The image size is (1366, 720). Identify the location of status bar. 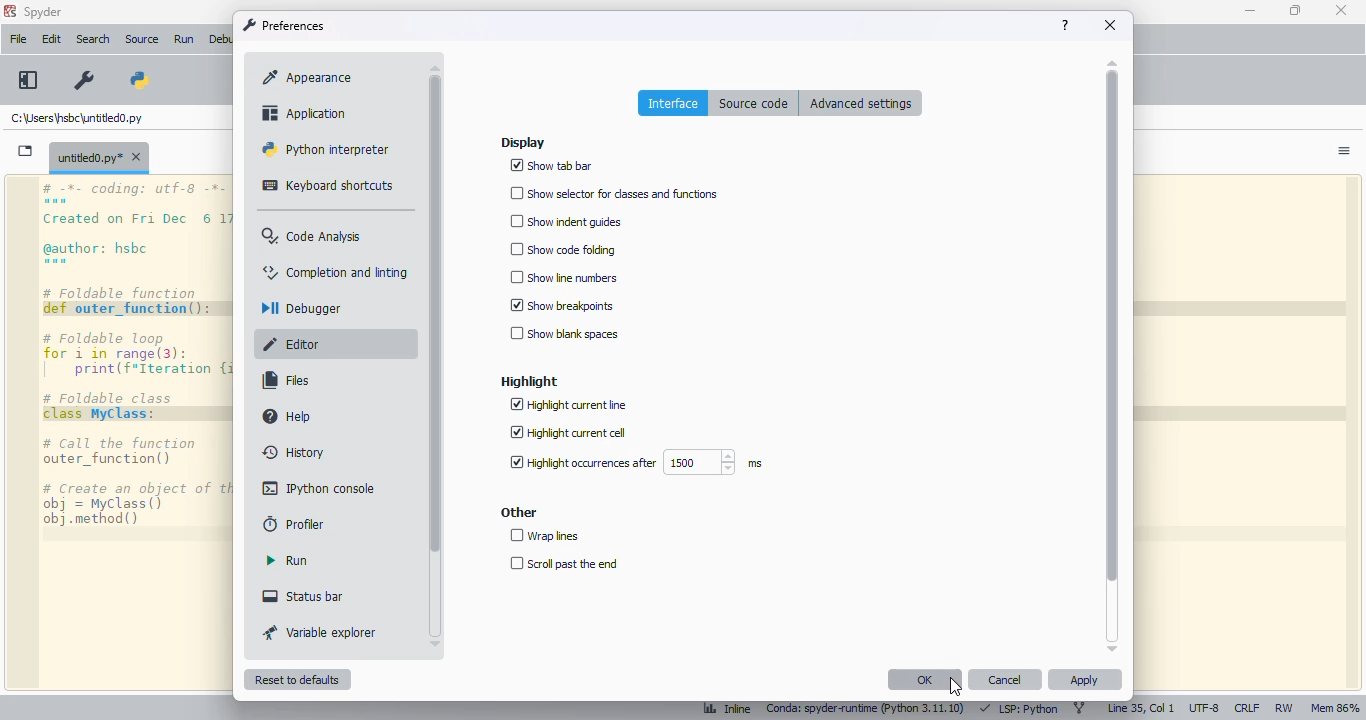
(302, 596).